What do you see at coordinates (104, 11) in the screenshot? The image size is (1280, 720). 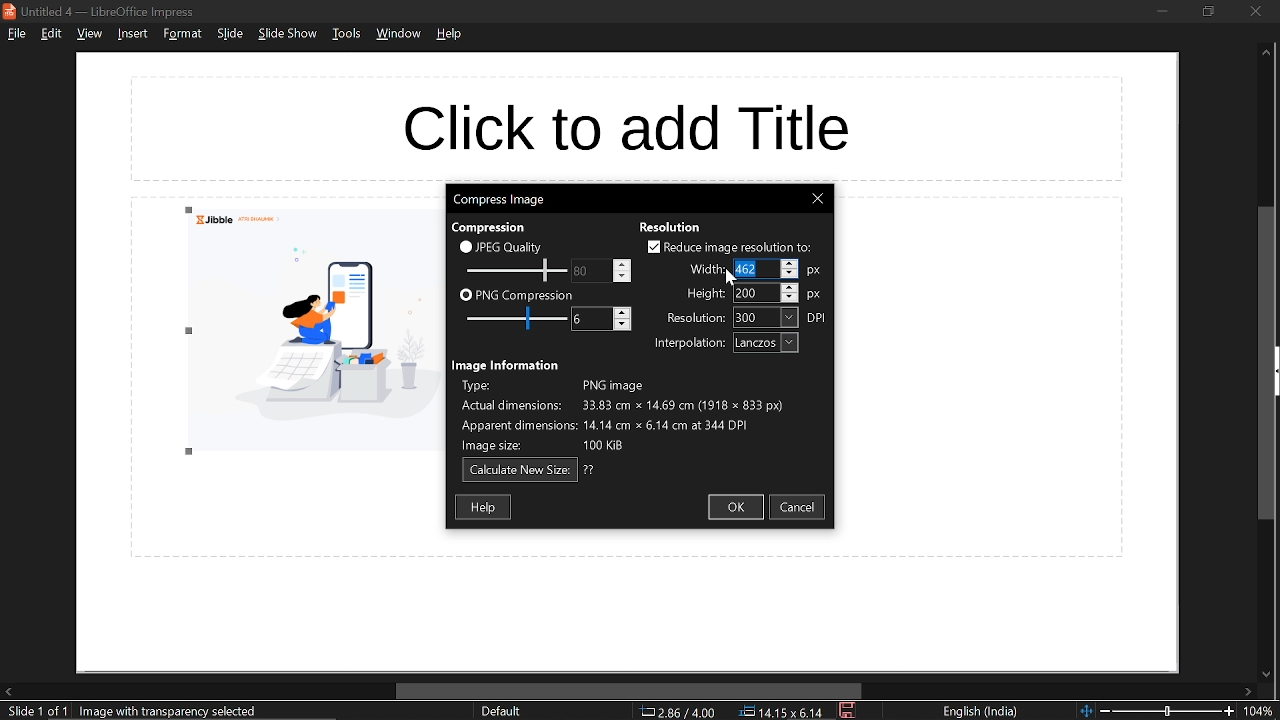 I see `current window` at bounding box center [104, 11].